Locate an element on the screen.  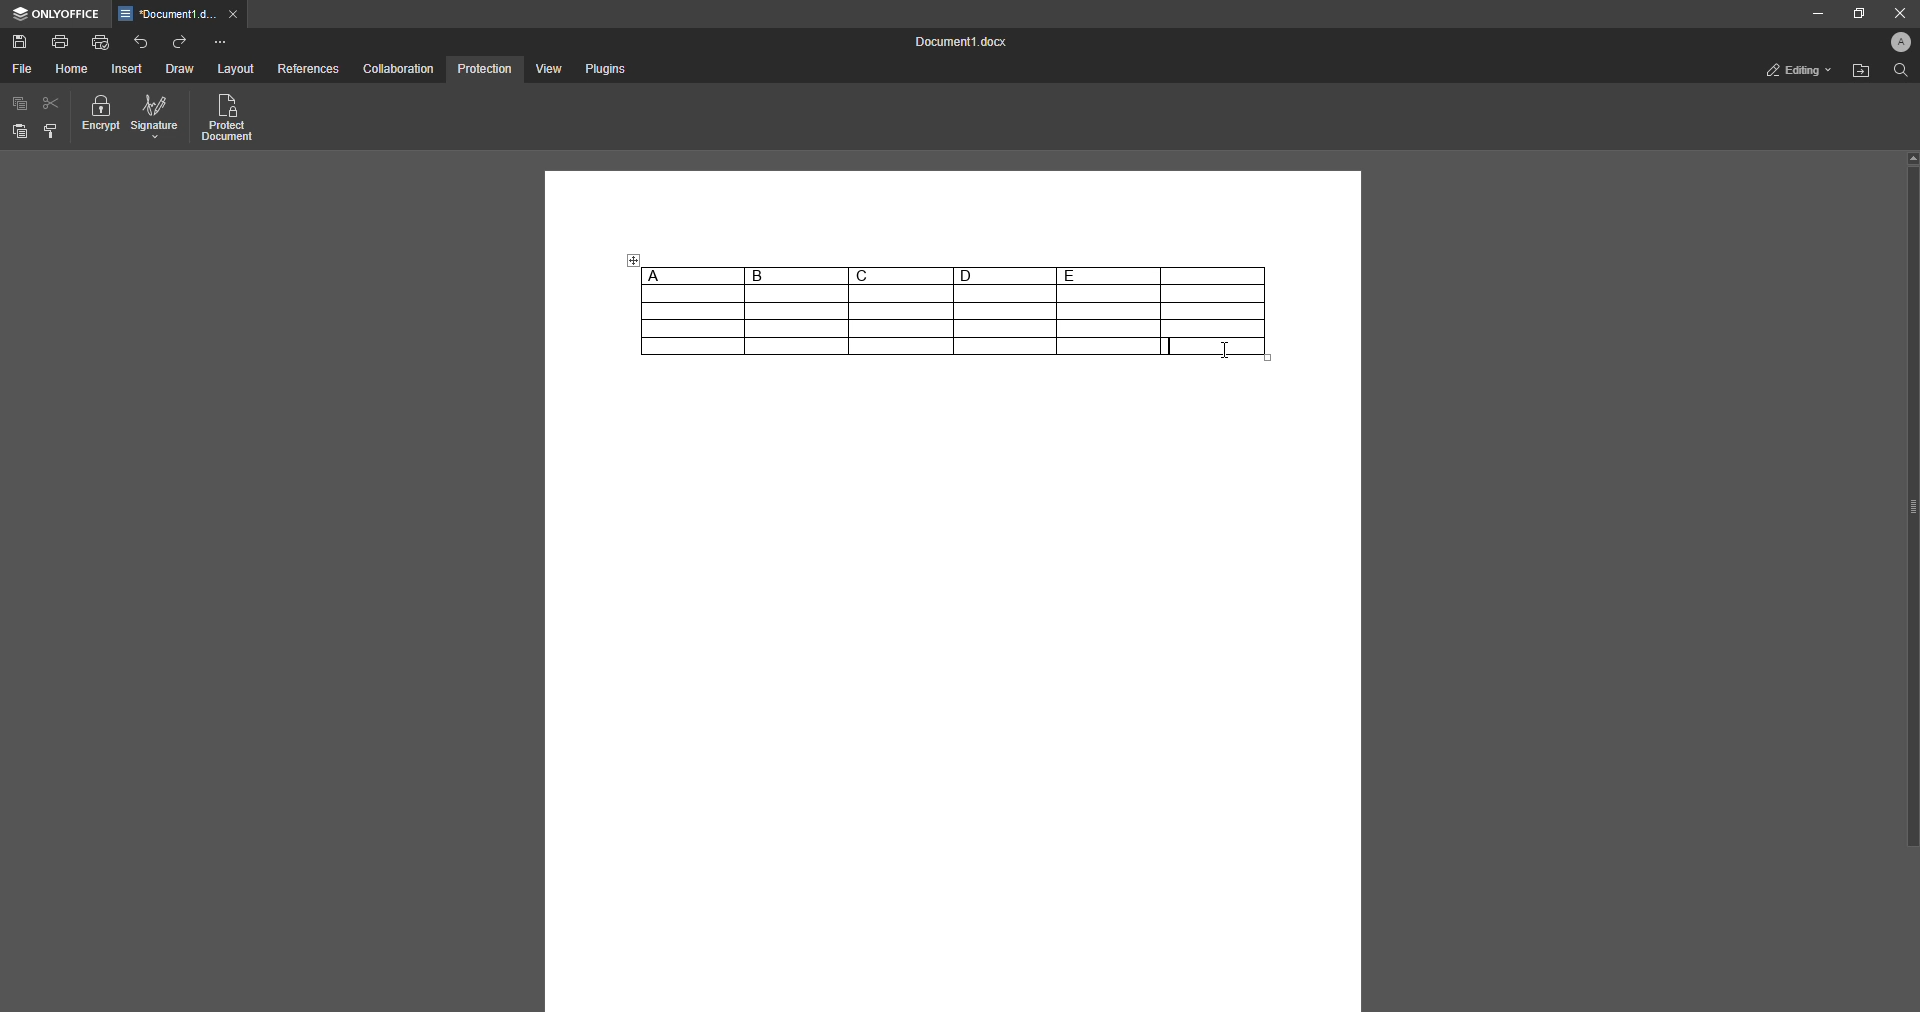
Options is located at coordinates (220, 42).